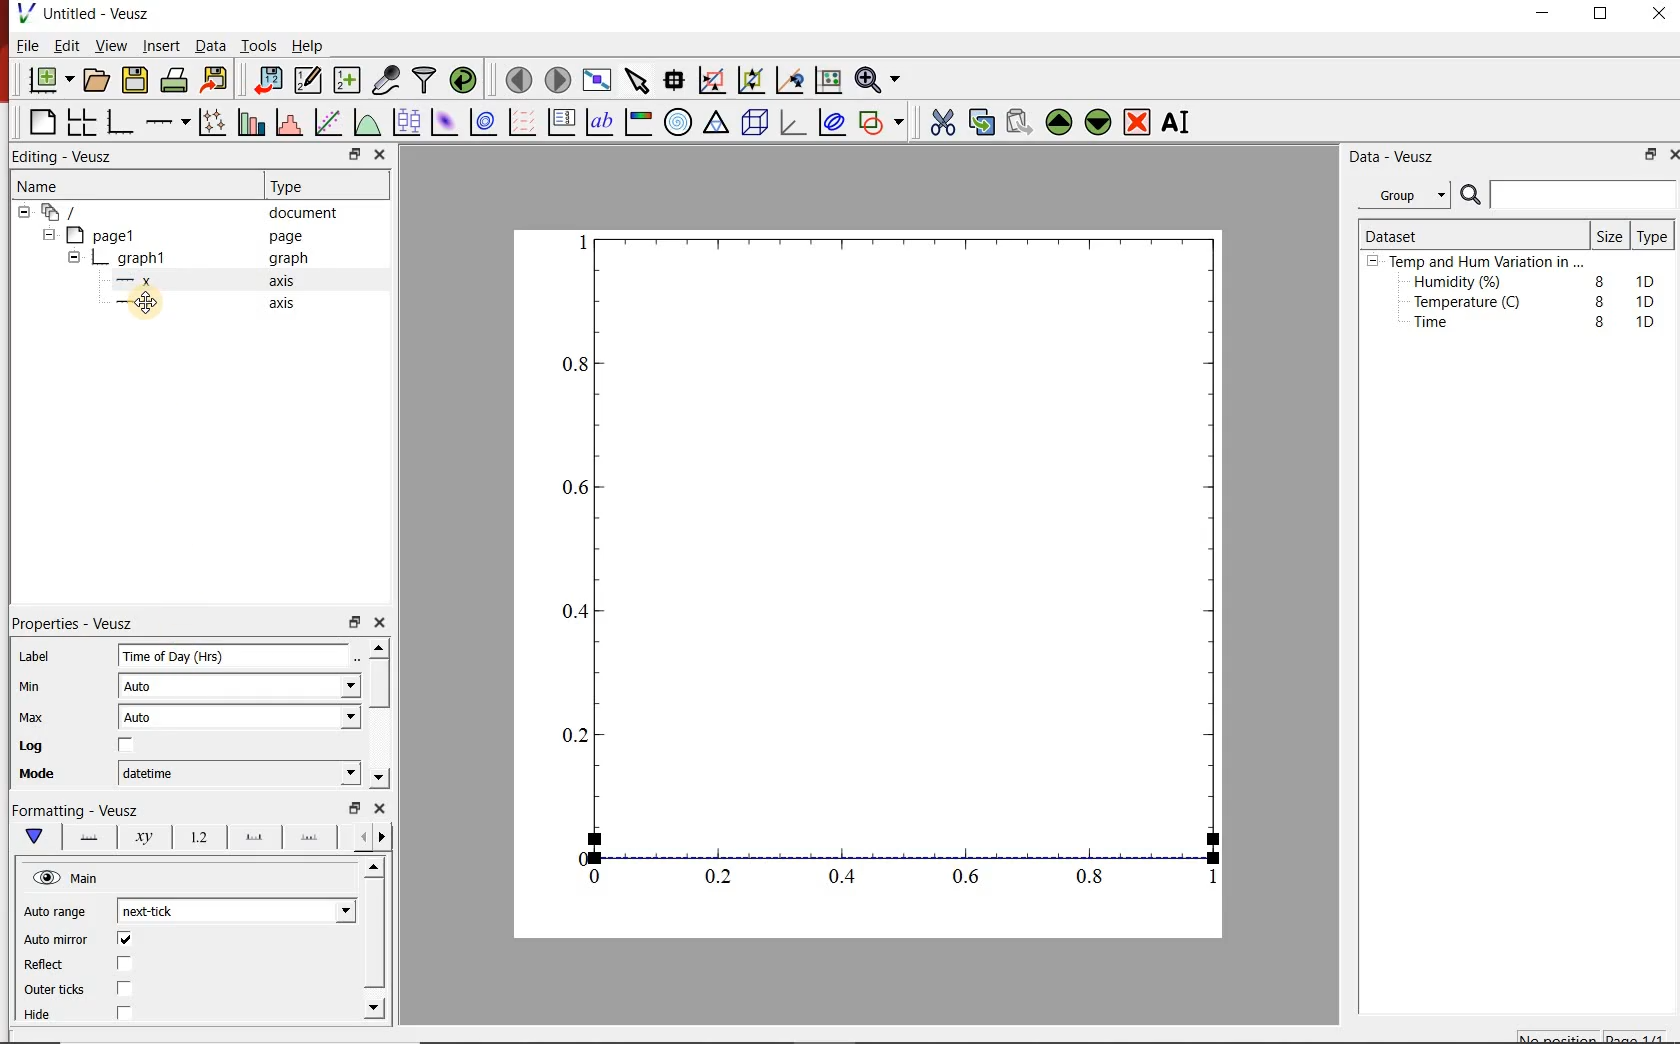 The height and width of the screenshot is (1044, 1680). Describe the element at coordinates (89, 13) in the screenshot. I see `Untitled - Veusz` at that location.